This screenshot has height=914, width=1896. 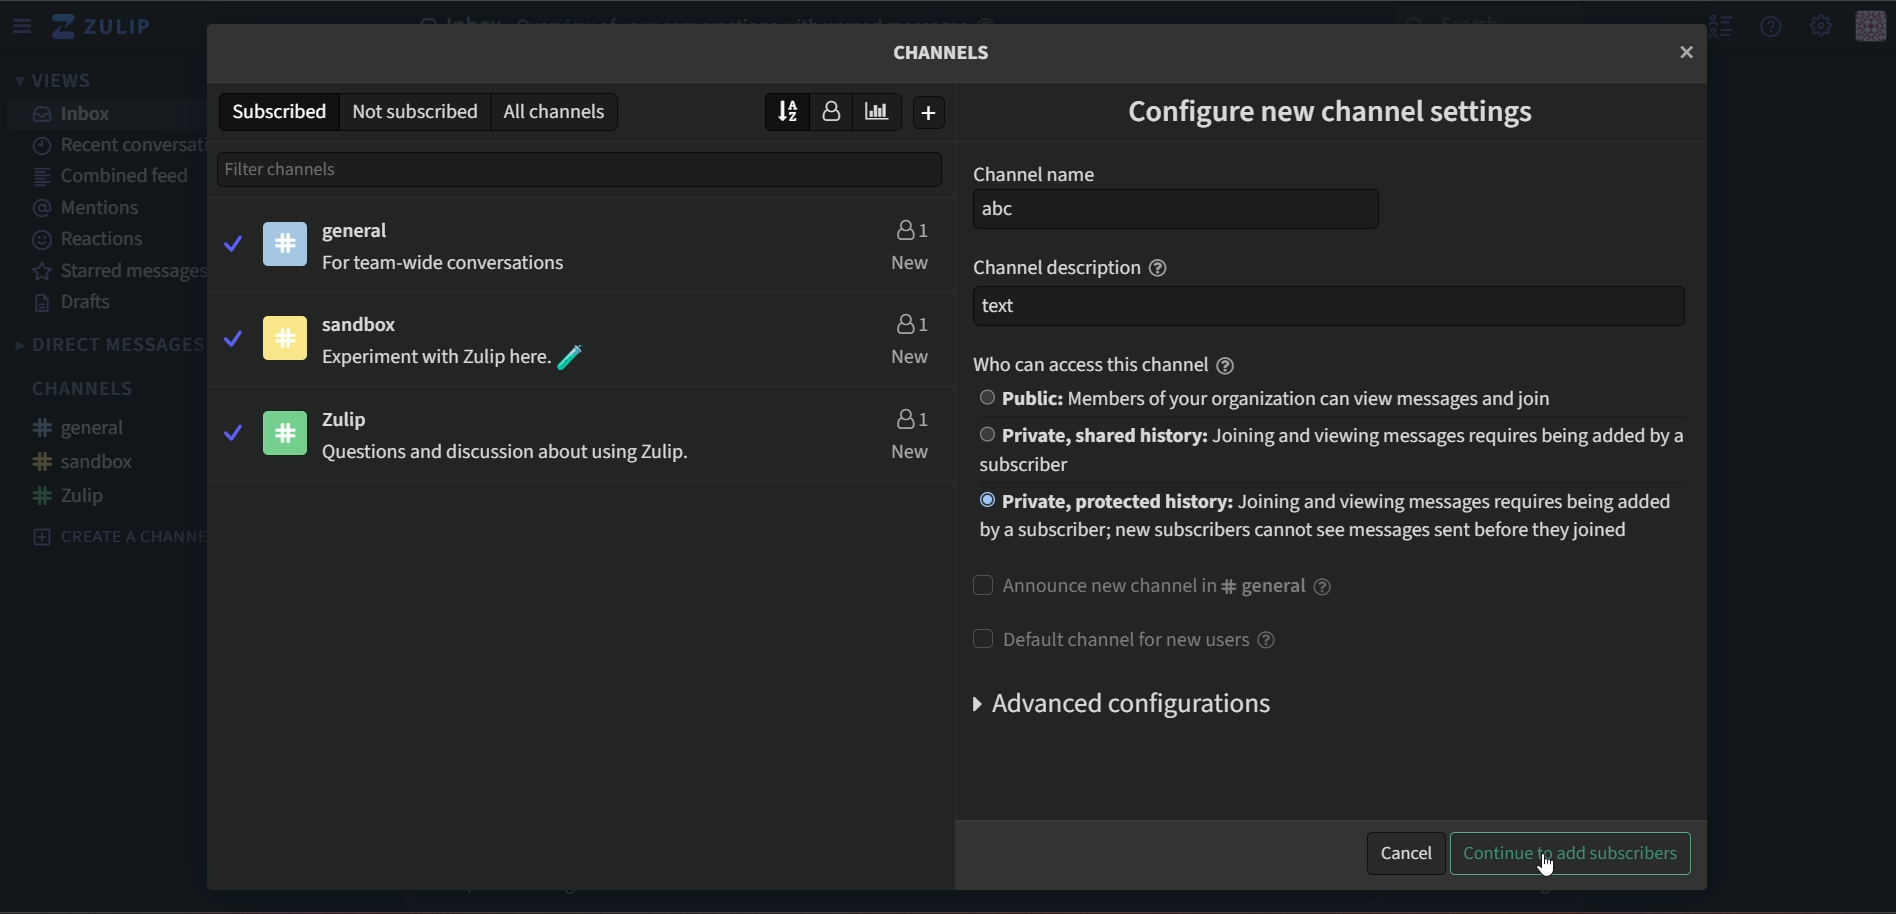 I want to click on icon, so click(x=284, y=338).